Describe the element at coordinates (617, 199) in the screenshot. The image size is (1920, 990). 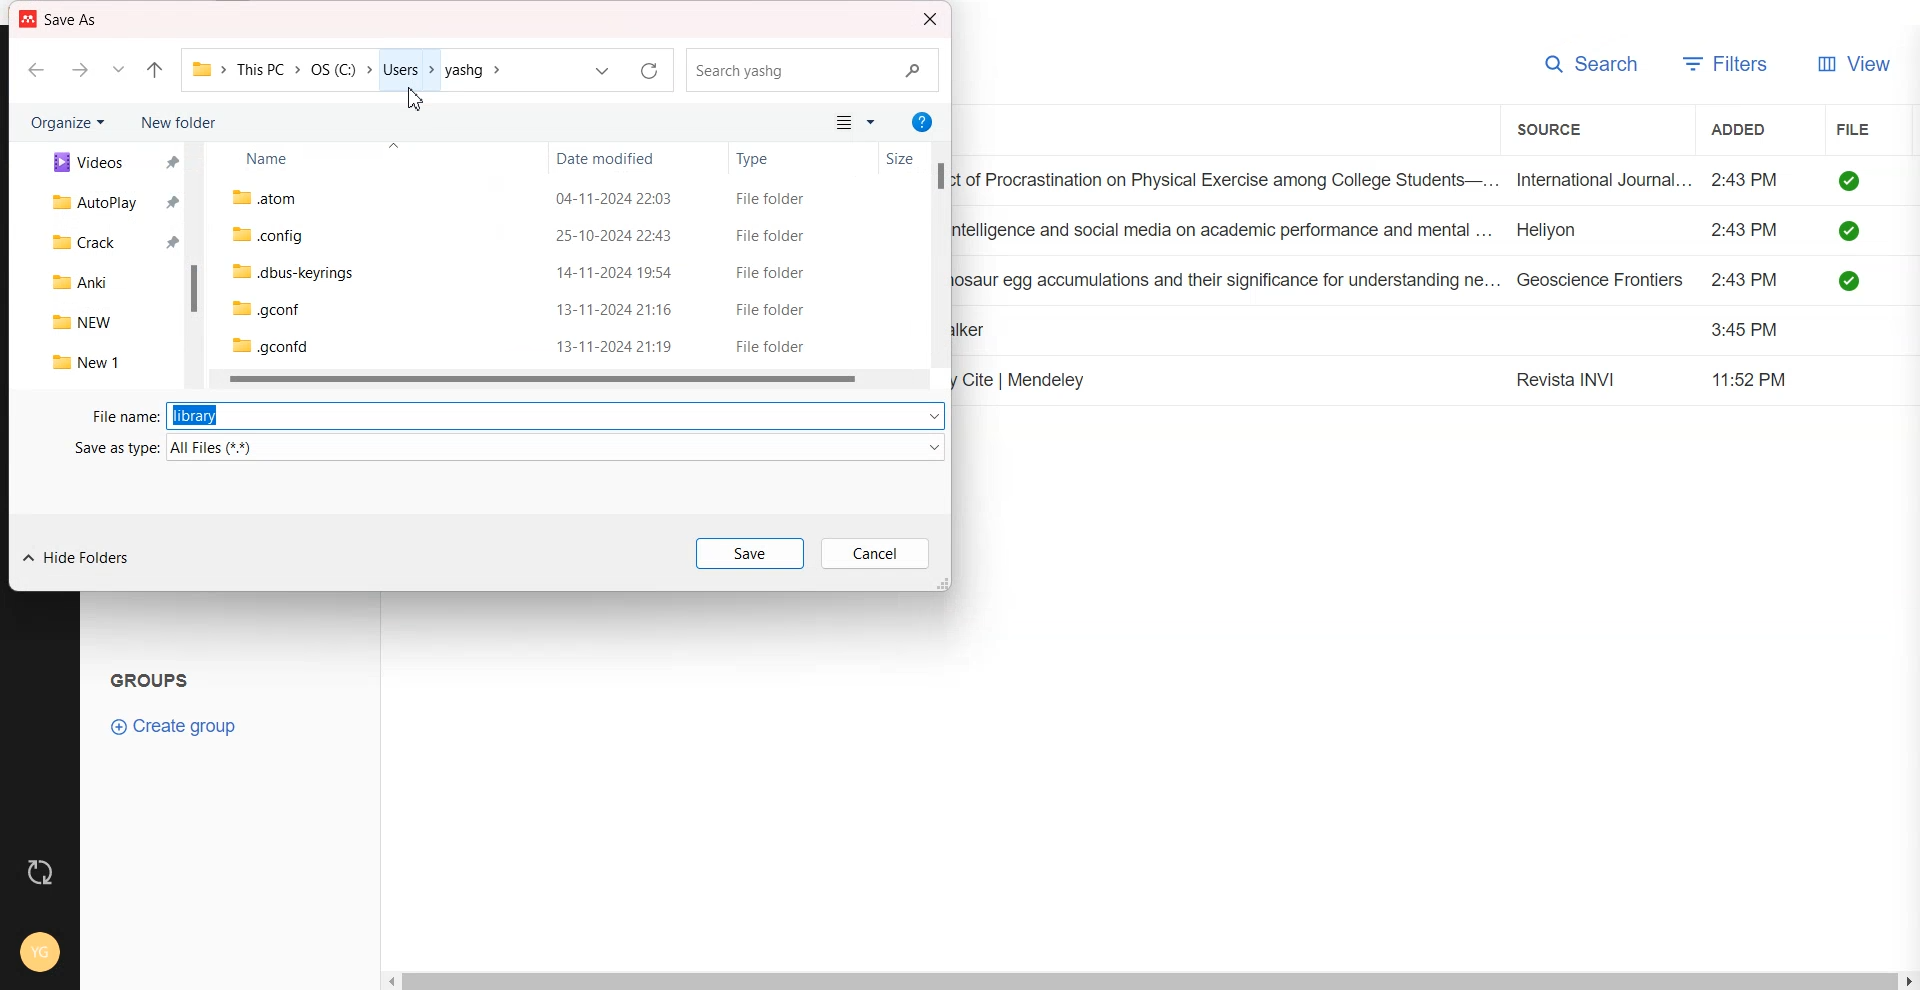
I see `04-11-2024 22:03` at that location.